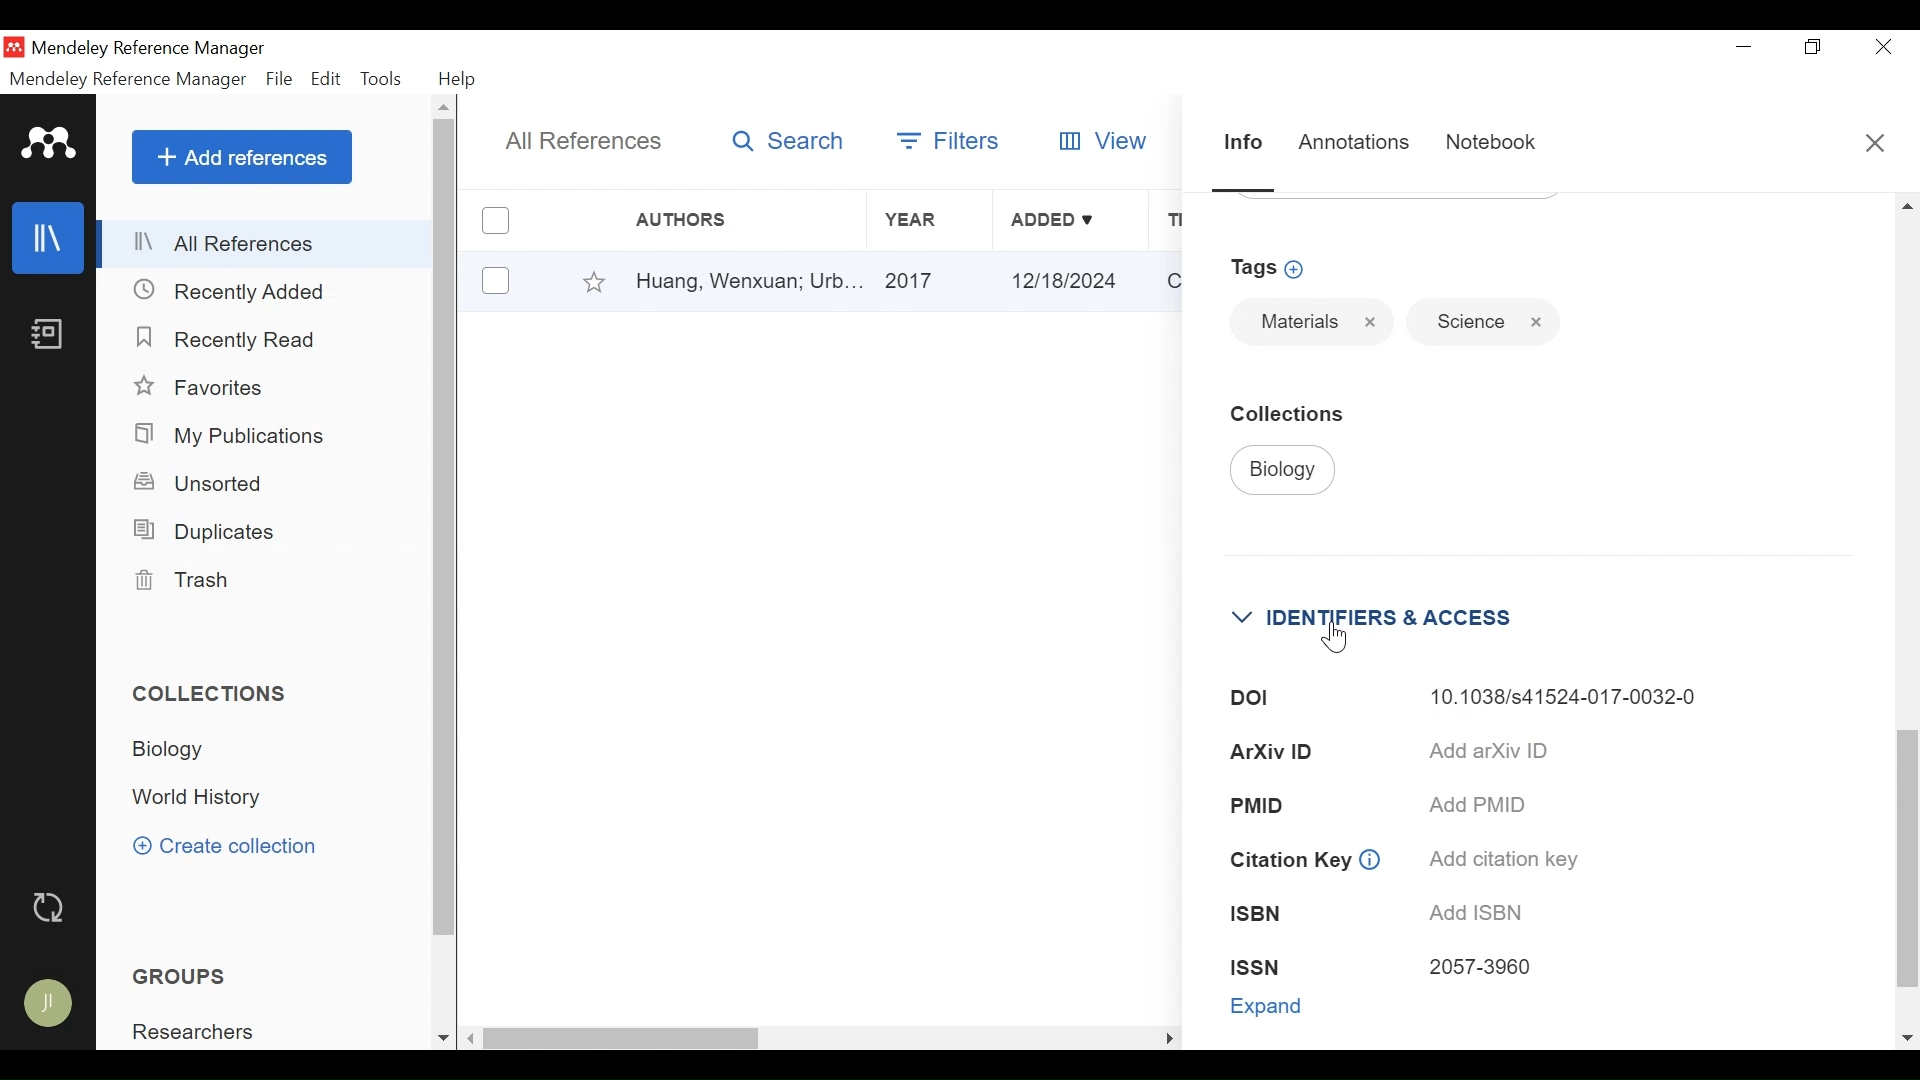 The width and height of the screenshot is (1920, 1080). What do you see at coordinates (1258, 914) in the screenshot?
I see `ISBN` at bounding box center [1258, 914].